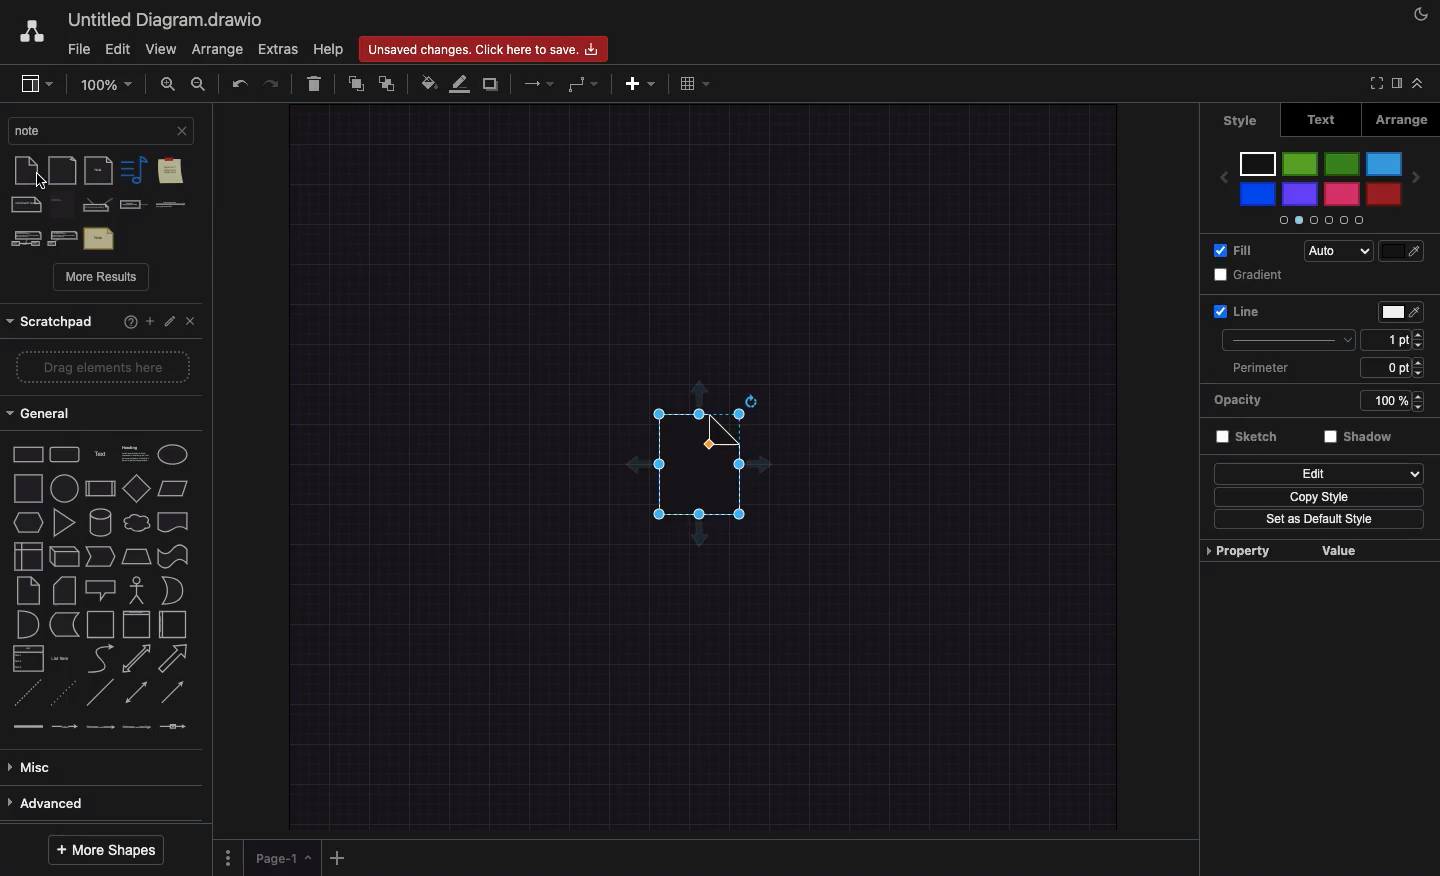  What do you see at coordinates (94, 766) in the screenshot?
I see `misc` at bounding box center [94, 766].